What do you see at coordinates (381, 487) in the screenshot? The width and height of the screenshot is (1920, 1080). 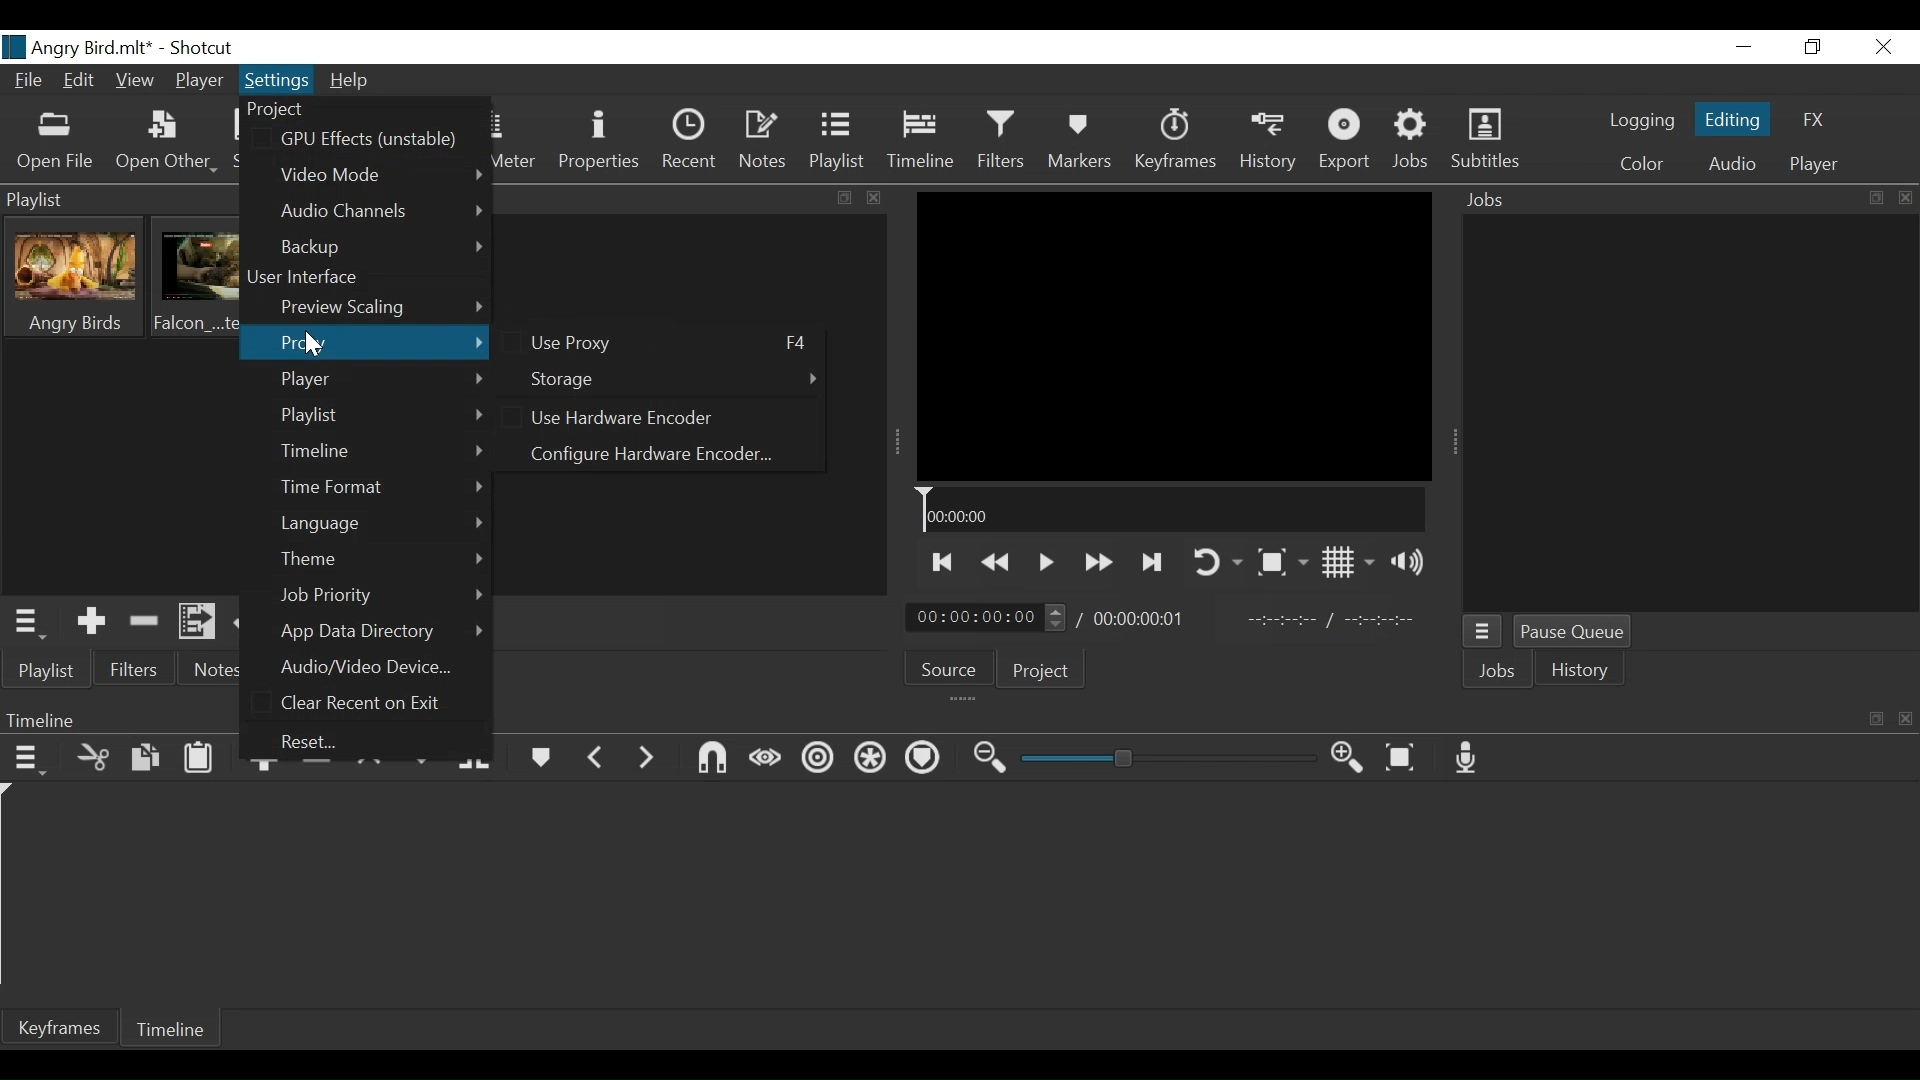 I see `Time Format` at bounding box center [381, 487].